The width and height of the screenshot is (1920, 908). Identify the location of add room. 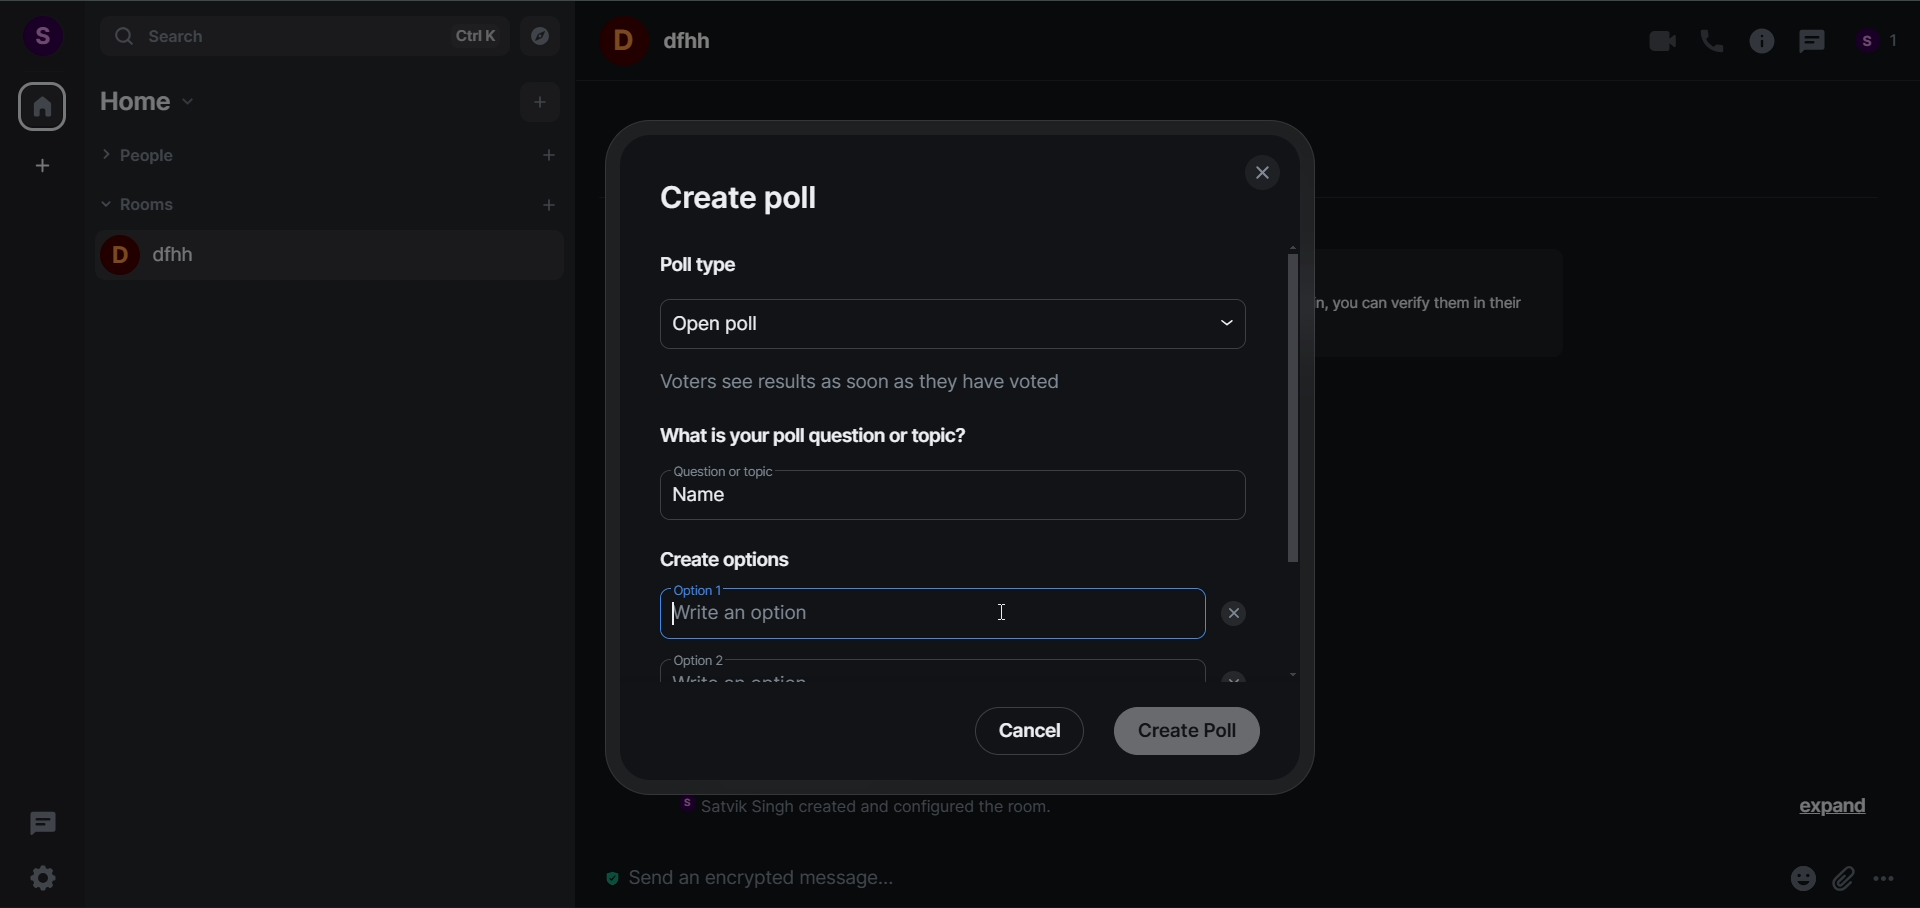
(552, 205).